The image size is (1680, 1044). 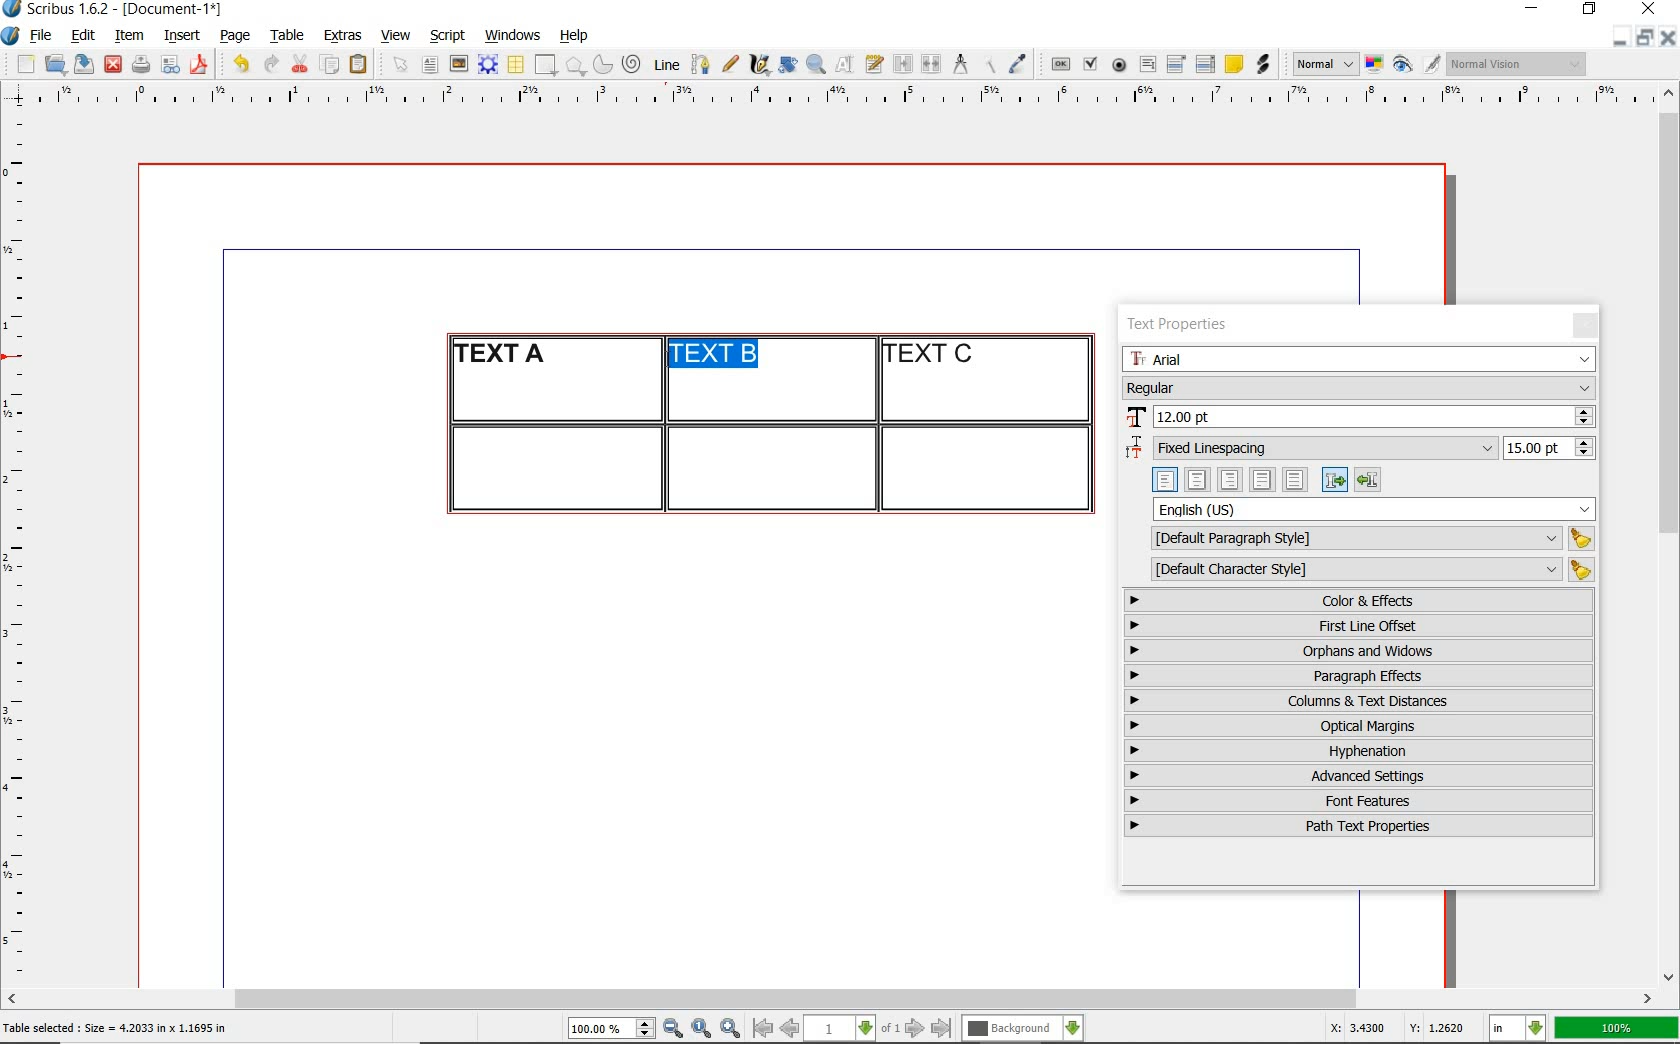 What do you see at coordinates (988, 64) in the screenshot?
I see `copy item properties` at bounding box center [988, 64].